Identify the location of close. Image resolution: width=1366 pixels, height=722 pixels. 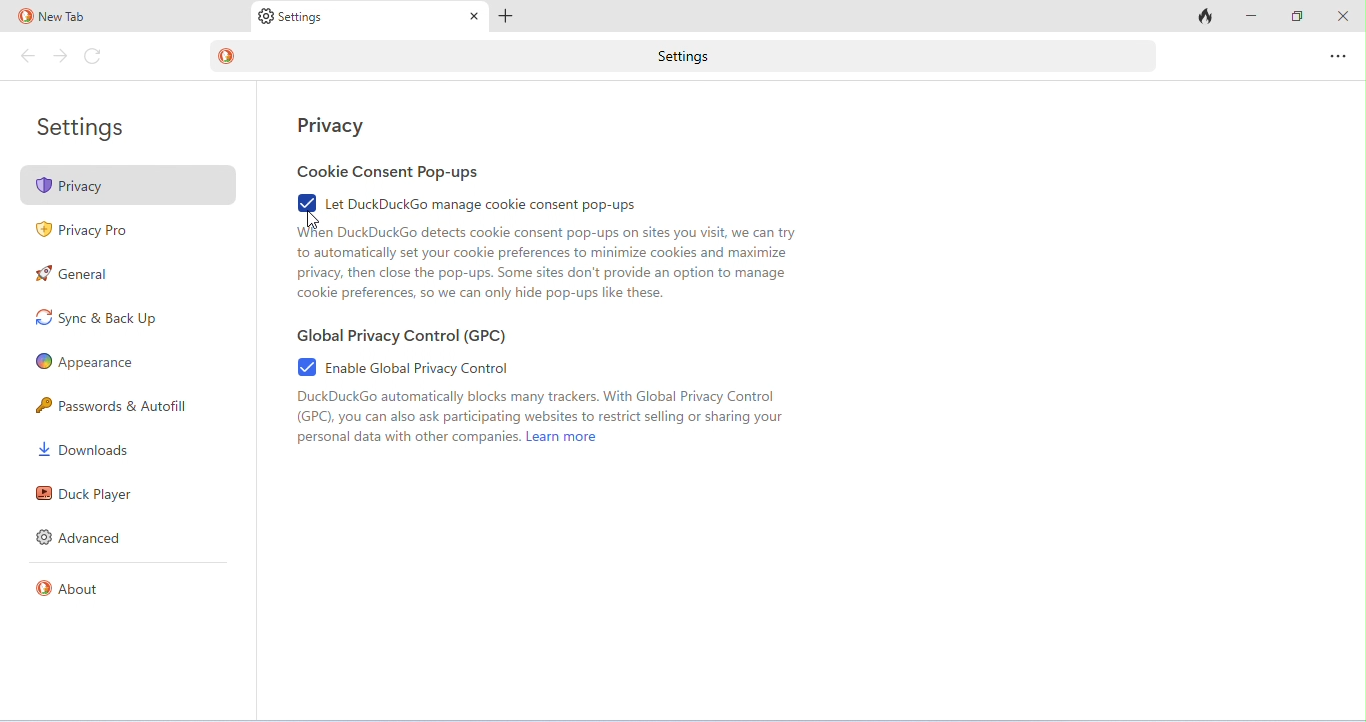
(1340, 14).